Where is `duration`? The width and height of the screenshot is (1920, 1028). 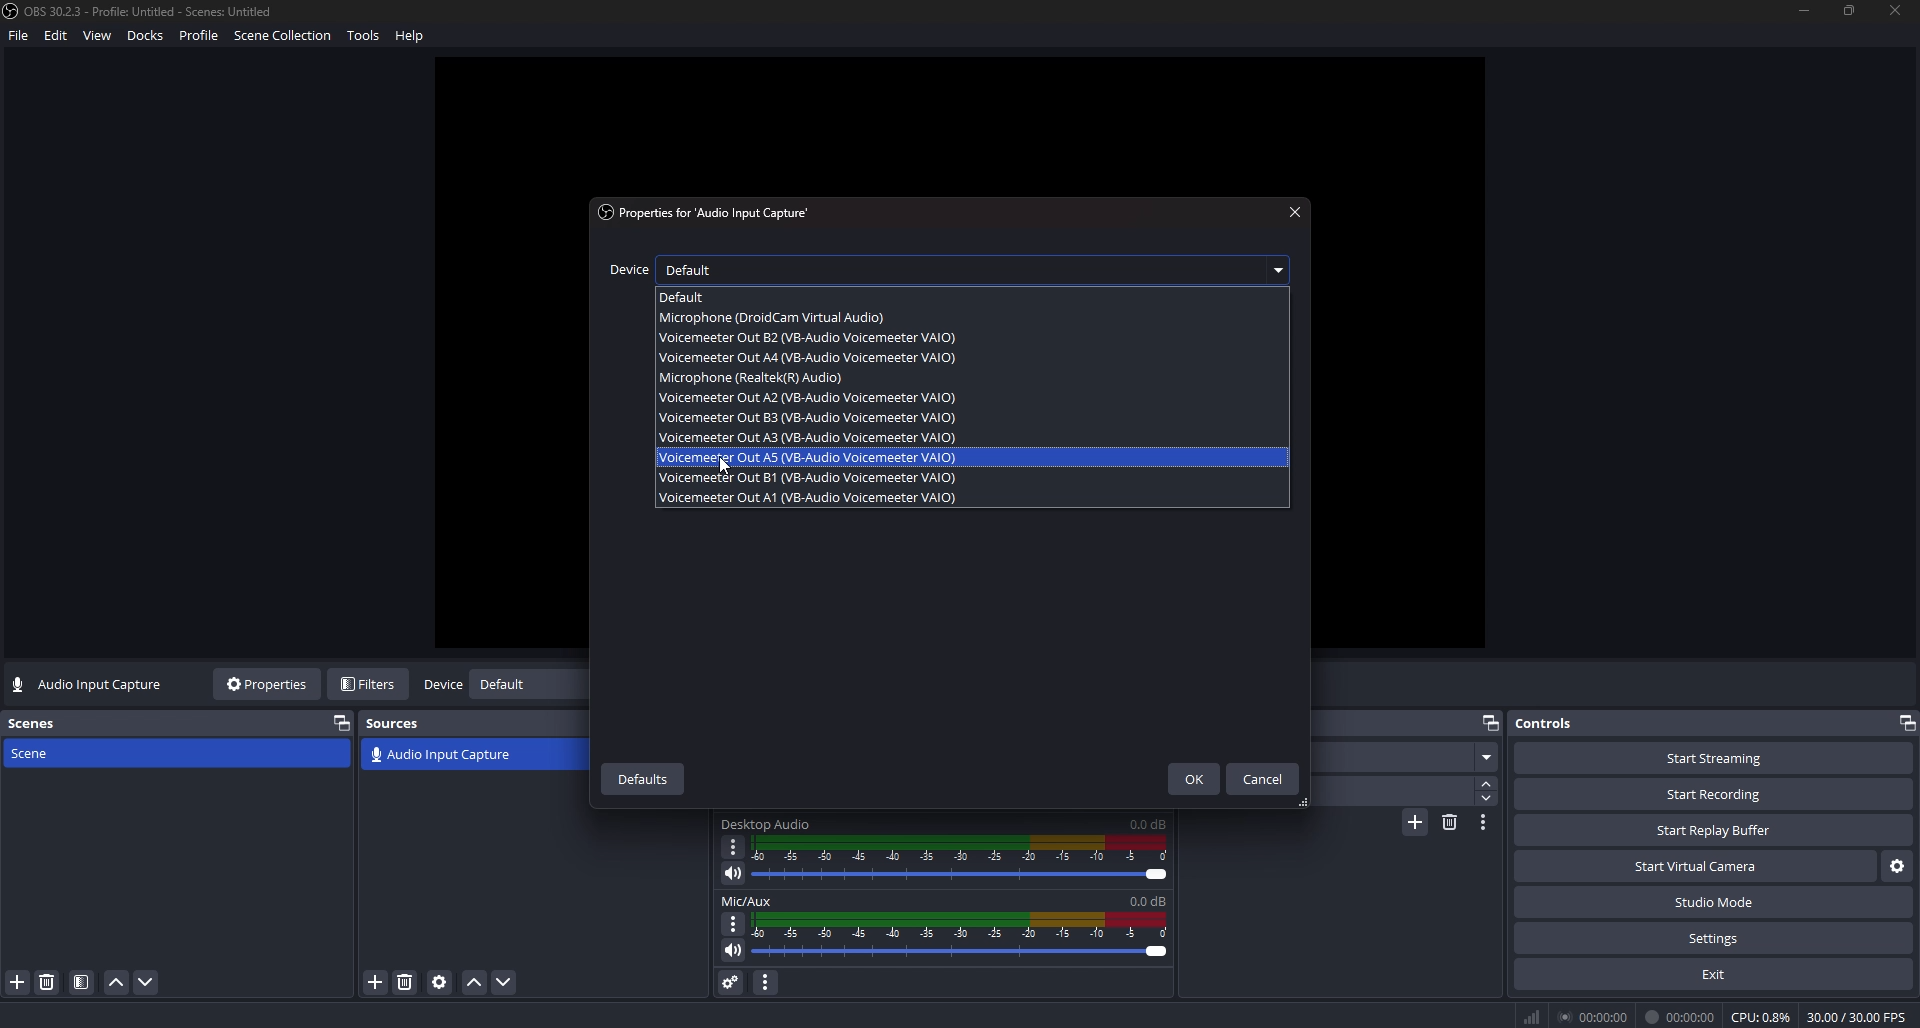
duration is located at coordinates (1389, 792).